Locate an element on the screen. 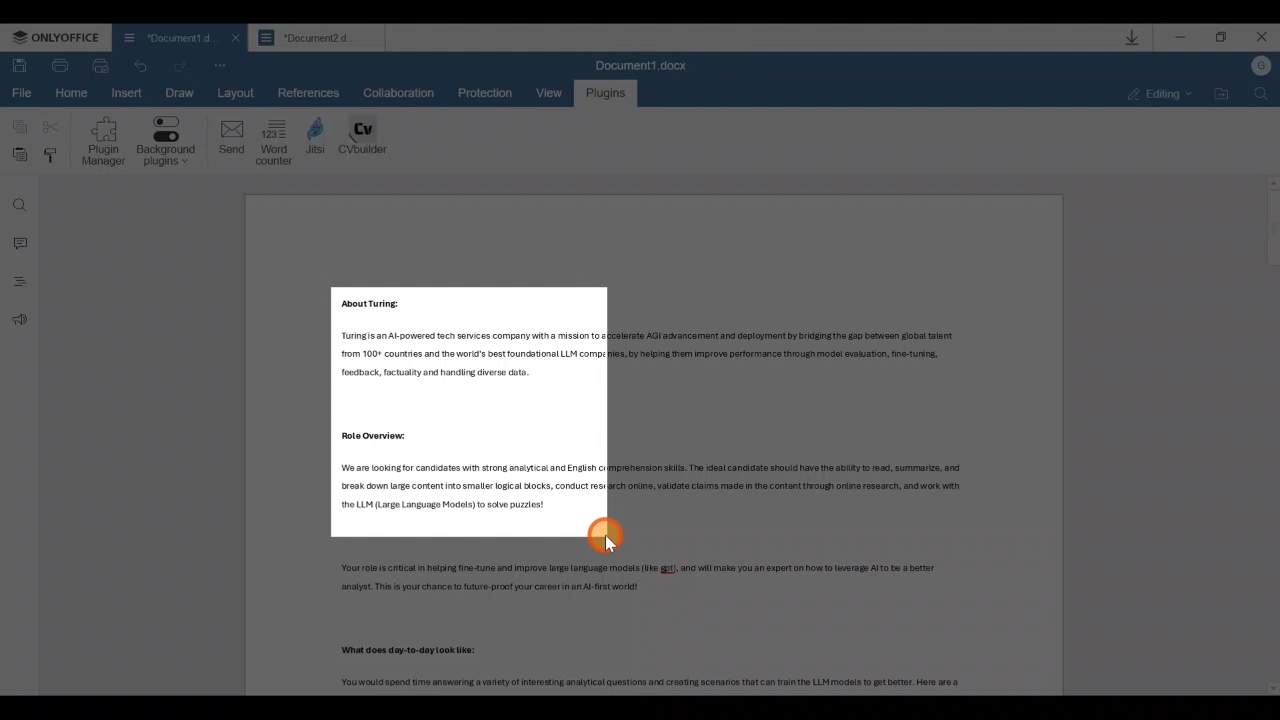 The image size is (1280, 720). Find is located at coordinates (18, 201).